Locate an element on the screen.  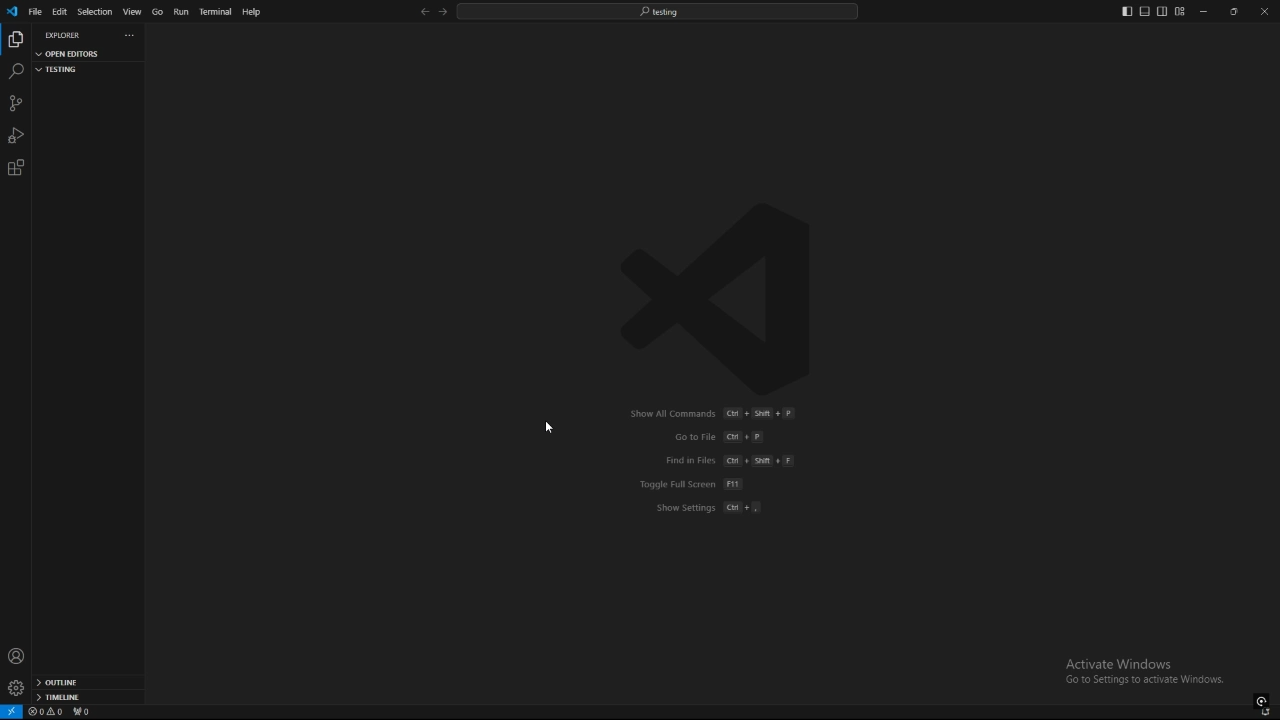
Activate windows go to settings to activate windows is located at coordinates (1152, 673).